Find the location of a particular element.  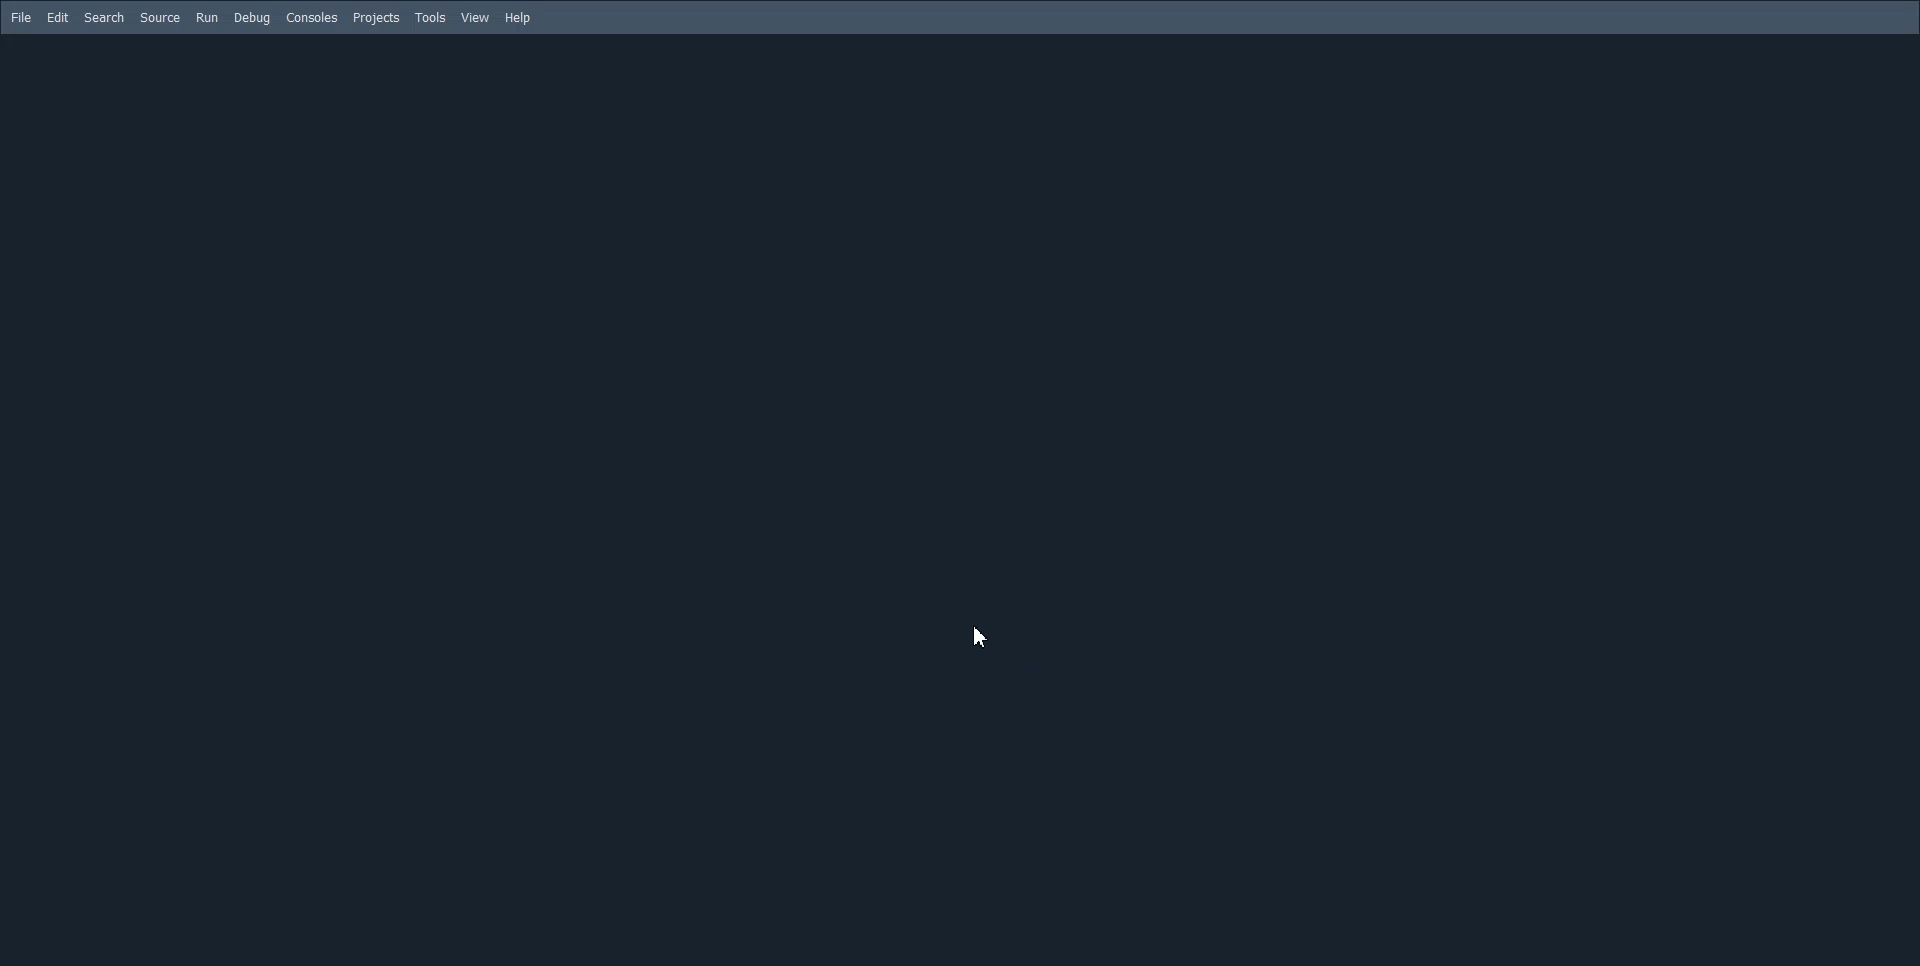

File is located at coordinates (22, 17).